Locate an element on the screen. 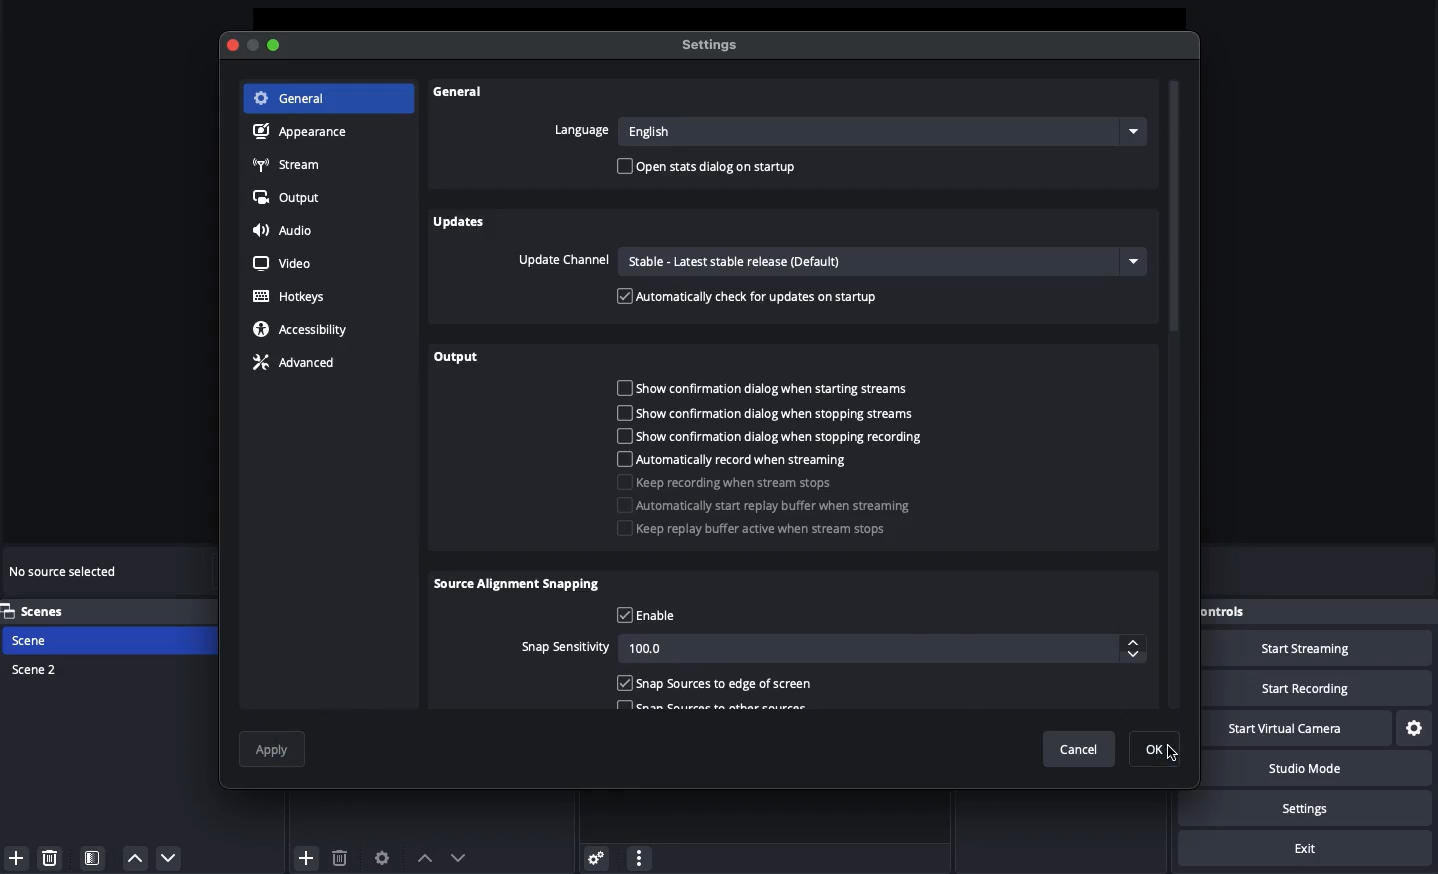 Image resolution: width=1438 pixels, height=874 pixels. Updates is located at coordinates (460, 222).